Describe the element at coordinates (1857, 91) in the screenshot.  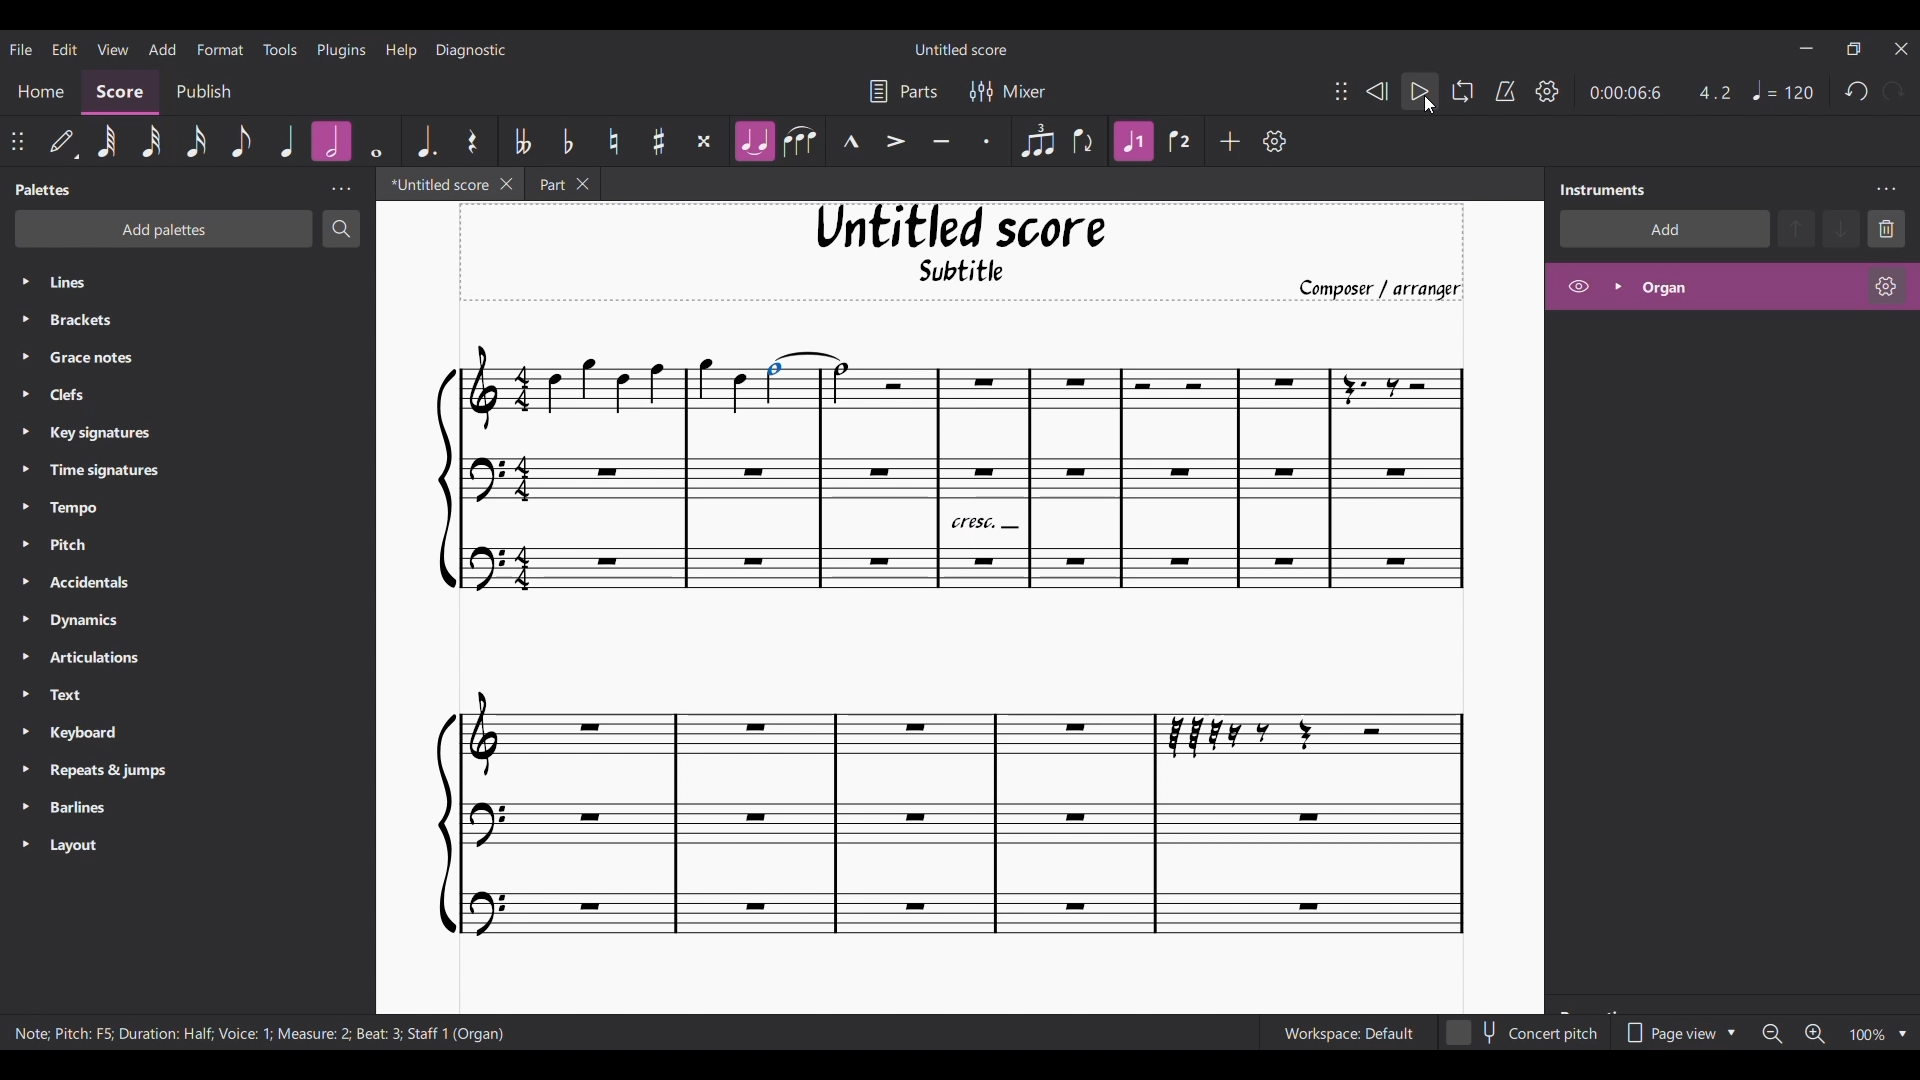
I see `Undo` at that location.